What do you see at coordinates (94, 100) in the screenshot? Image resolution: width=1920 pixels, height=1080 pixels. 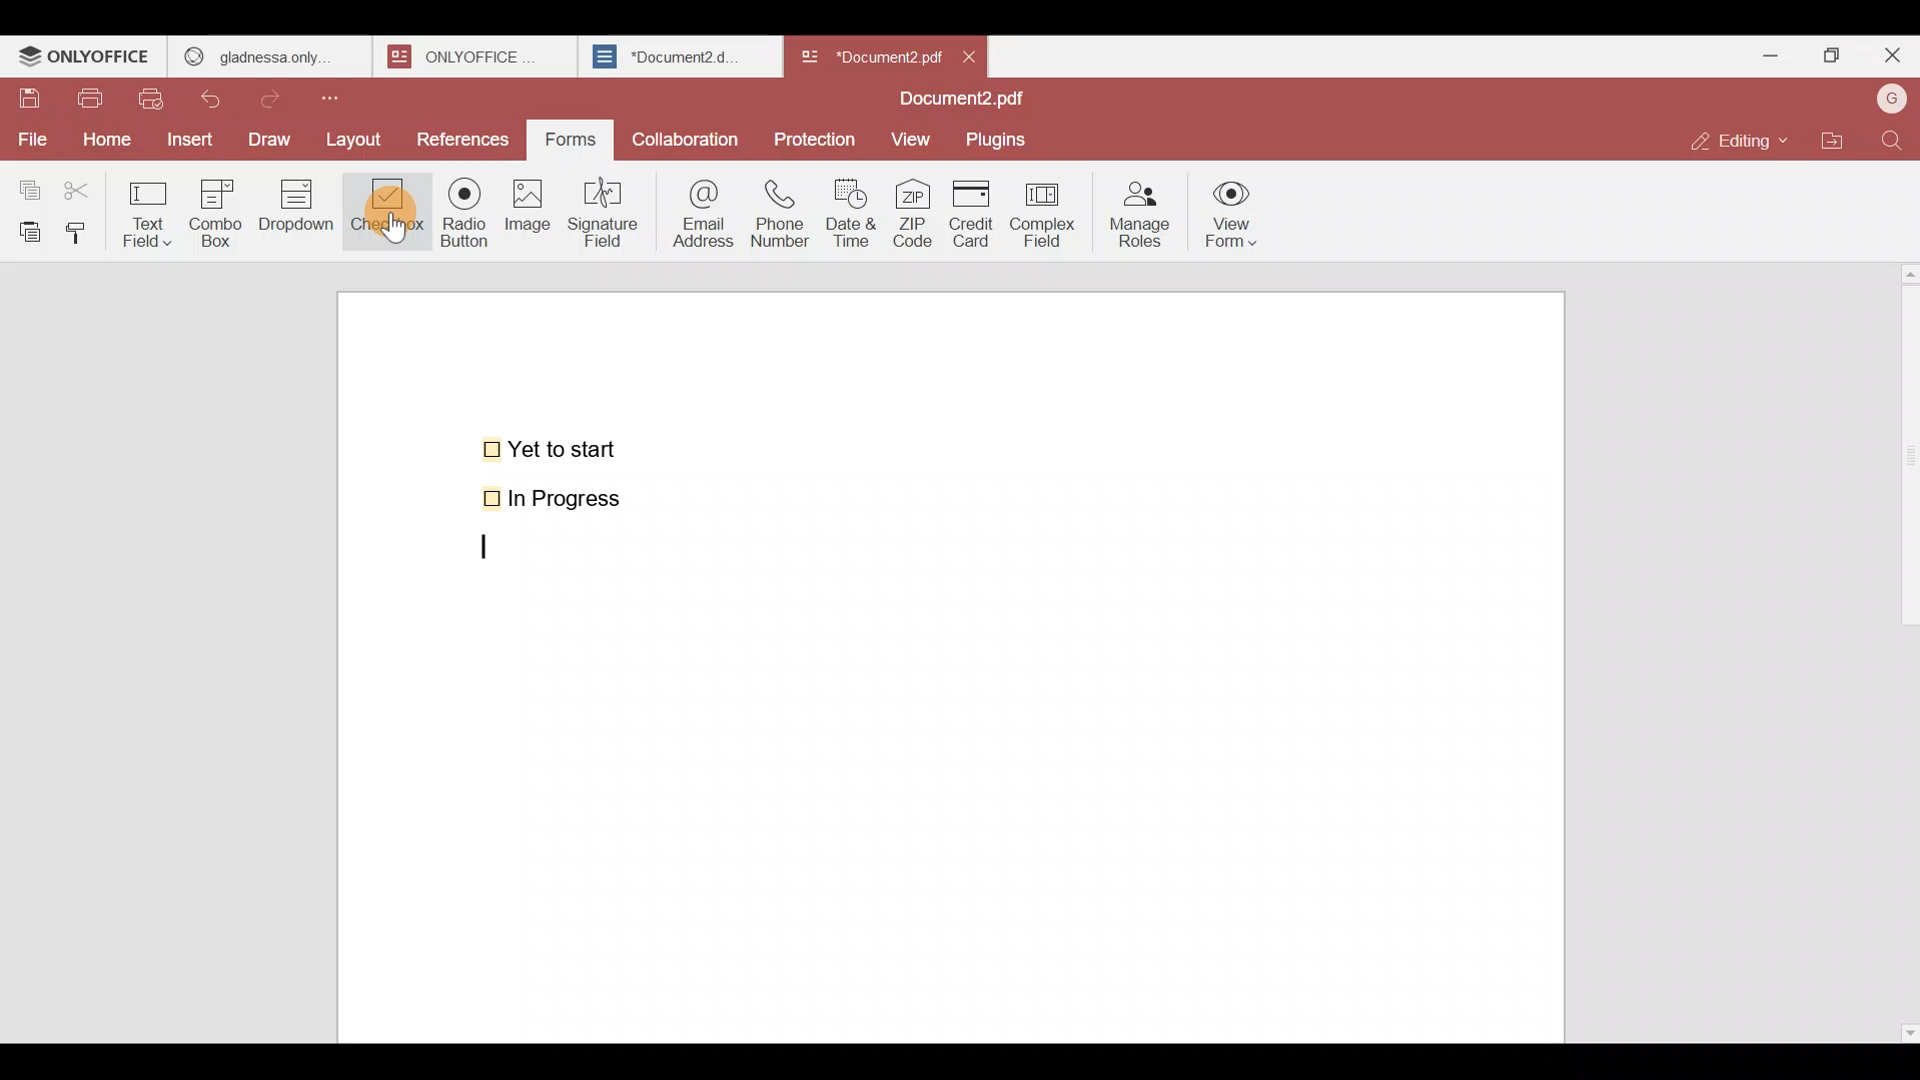 I see `Print file` at bounding box center [94, 100].